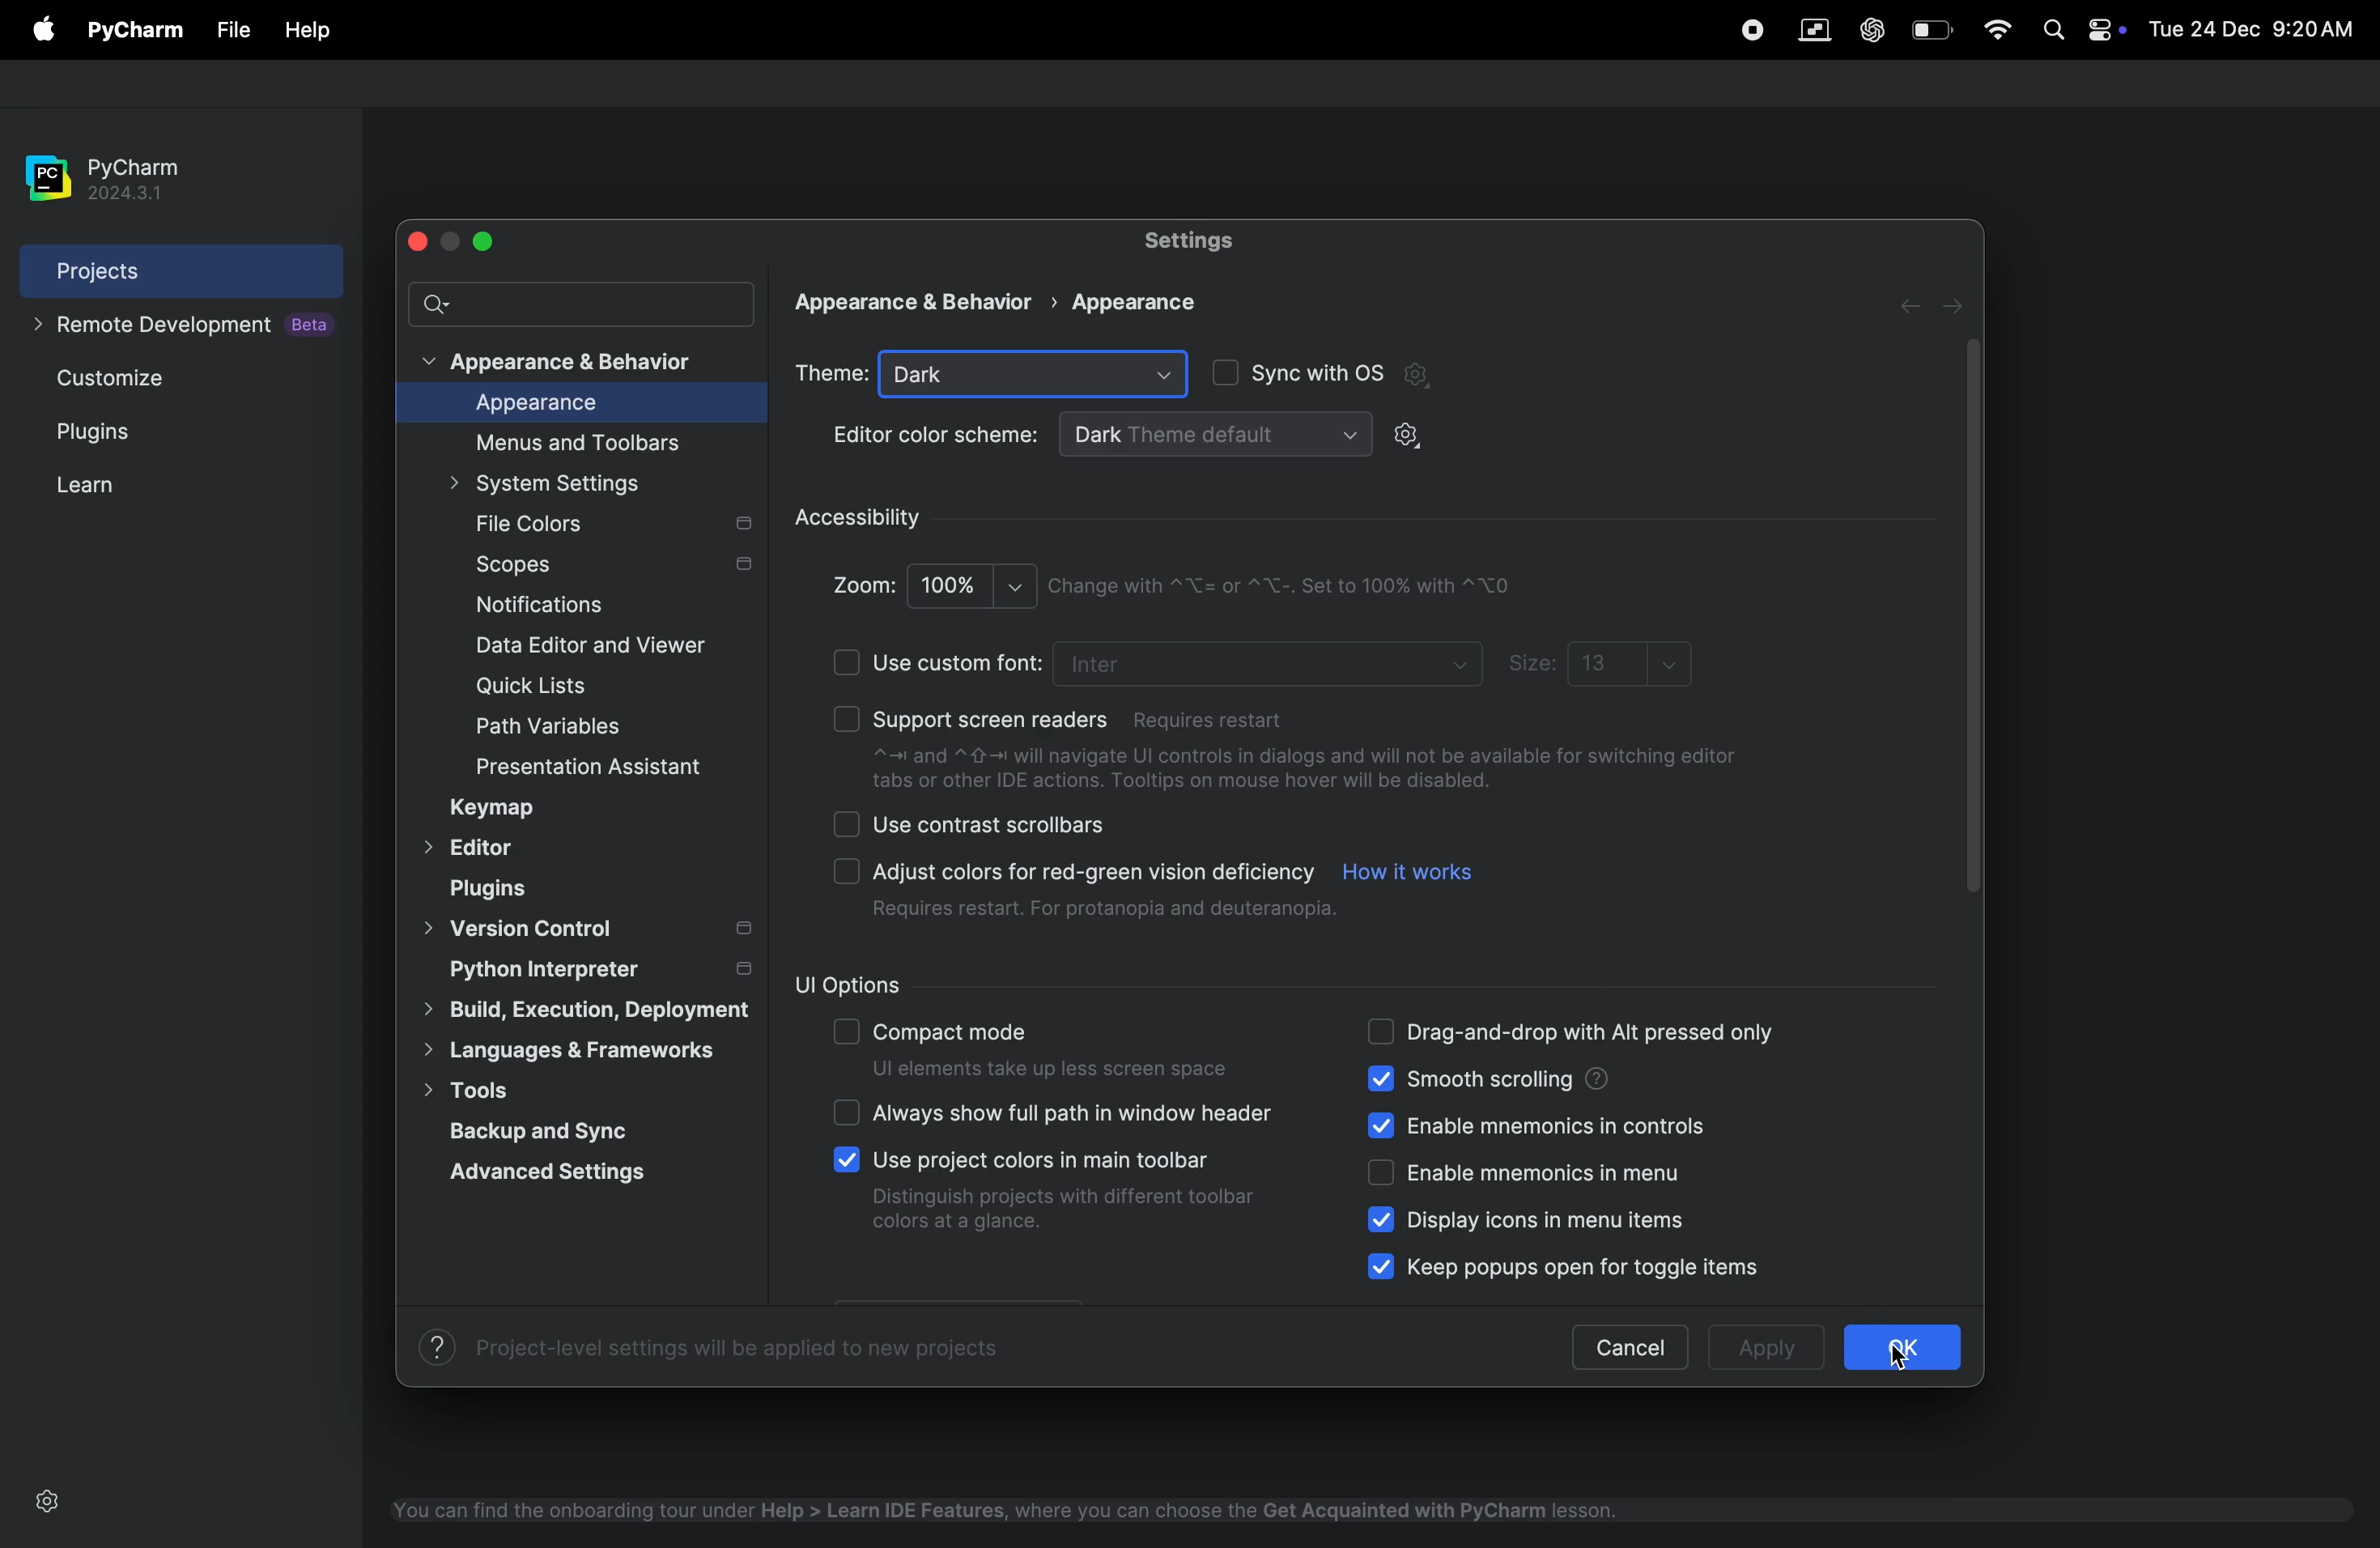 The width and height of the screenshot is (2380, 1548). Describe the element at coordinates (1558, 1123) in the screenshot. I see `enable memonics` at that location.